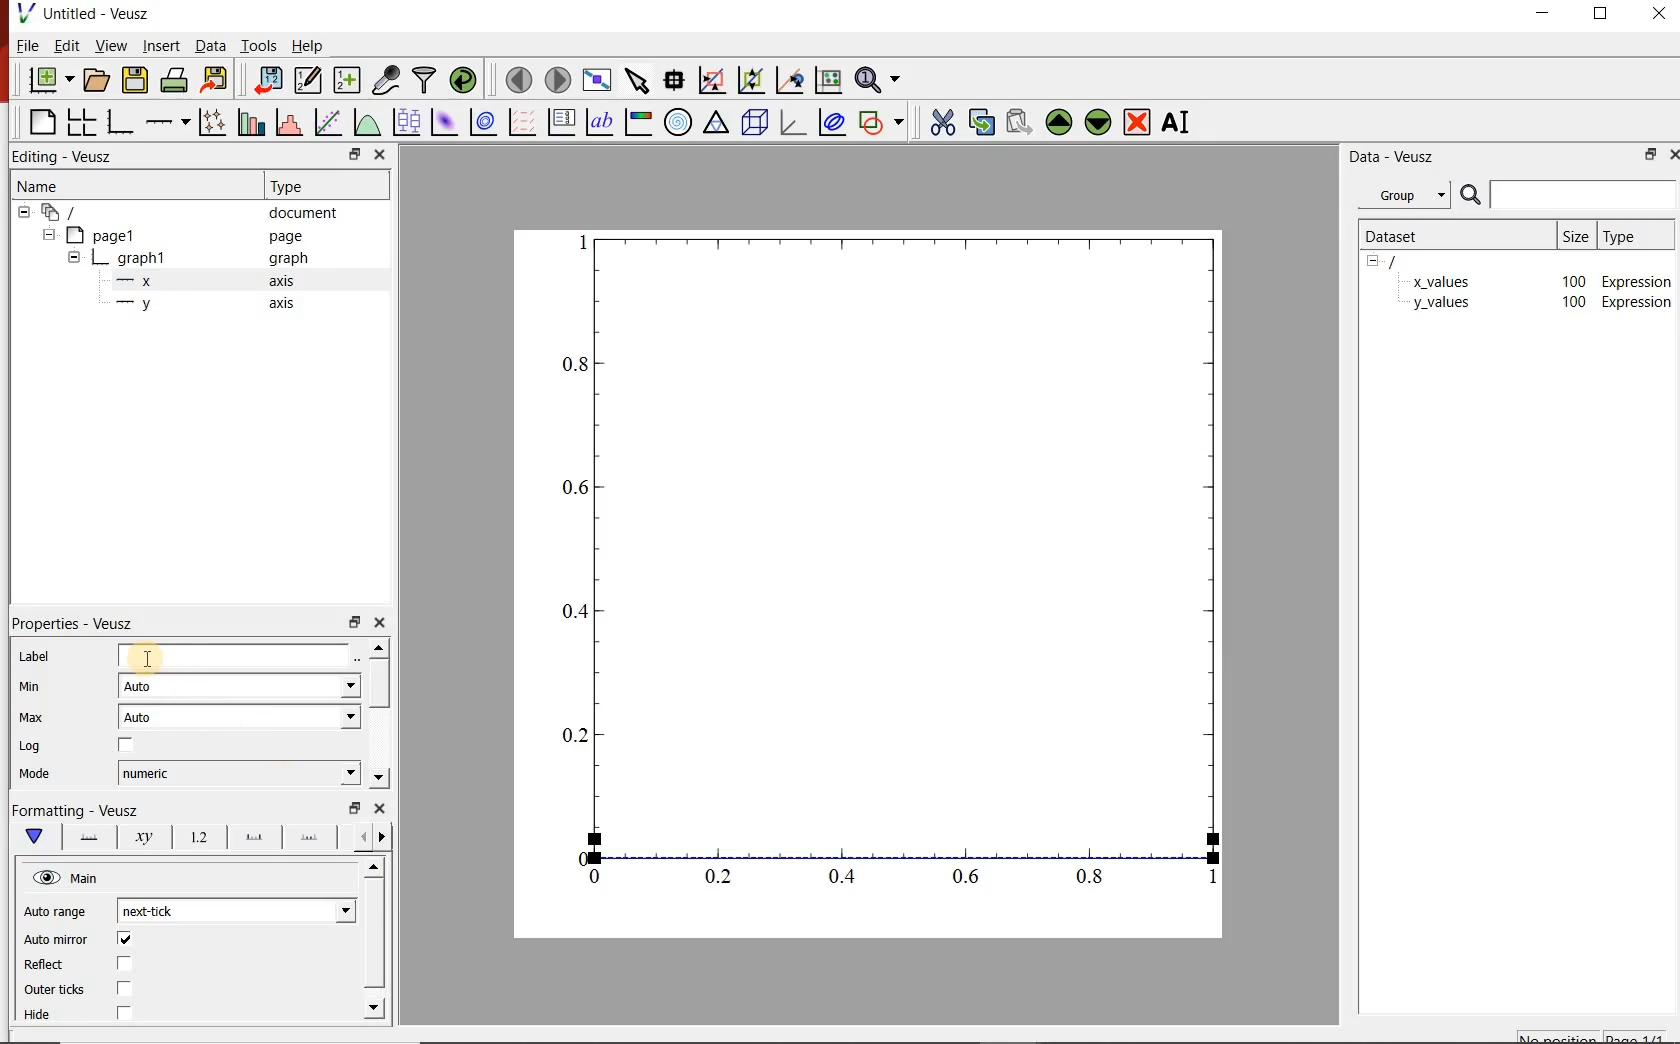  I want to click on checkbox, so click(126, 1011).